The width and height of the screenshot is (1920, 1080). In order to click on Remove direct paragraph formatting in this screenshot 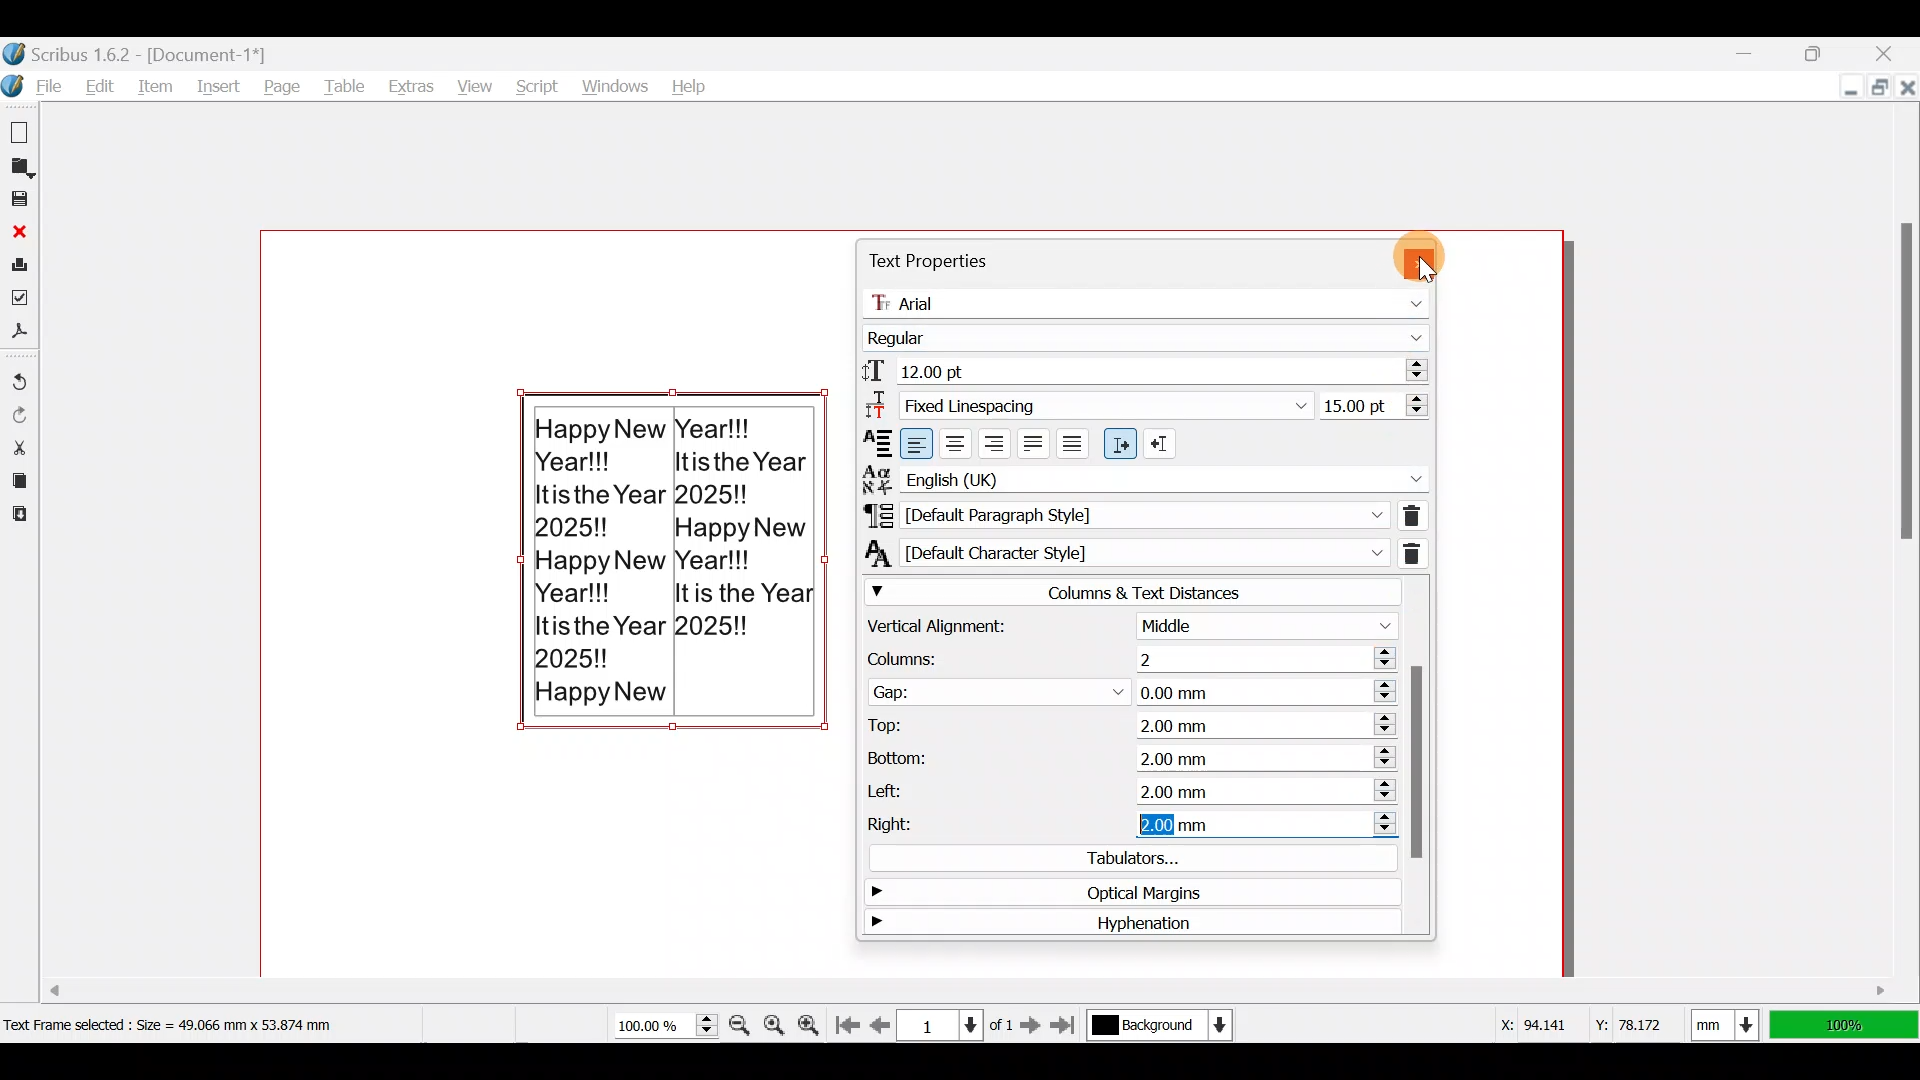, I will do `click(1411, 513)`.